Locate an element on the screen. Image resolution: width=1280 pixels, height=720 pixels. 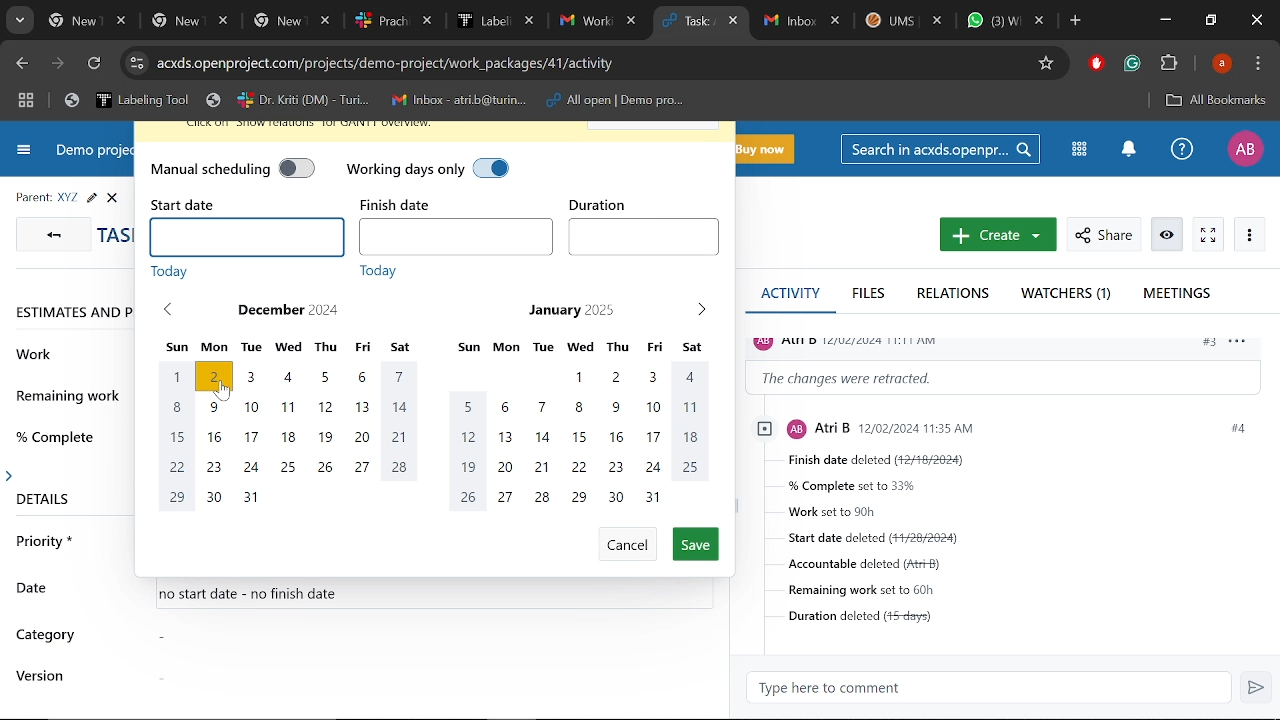
cursor is located at coordinates (230, 390).